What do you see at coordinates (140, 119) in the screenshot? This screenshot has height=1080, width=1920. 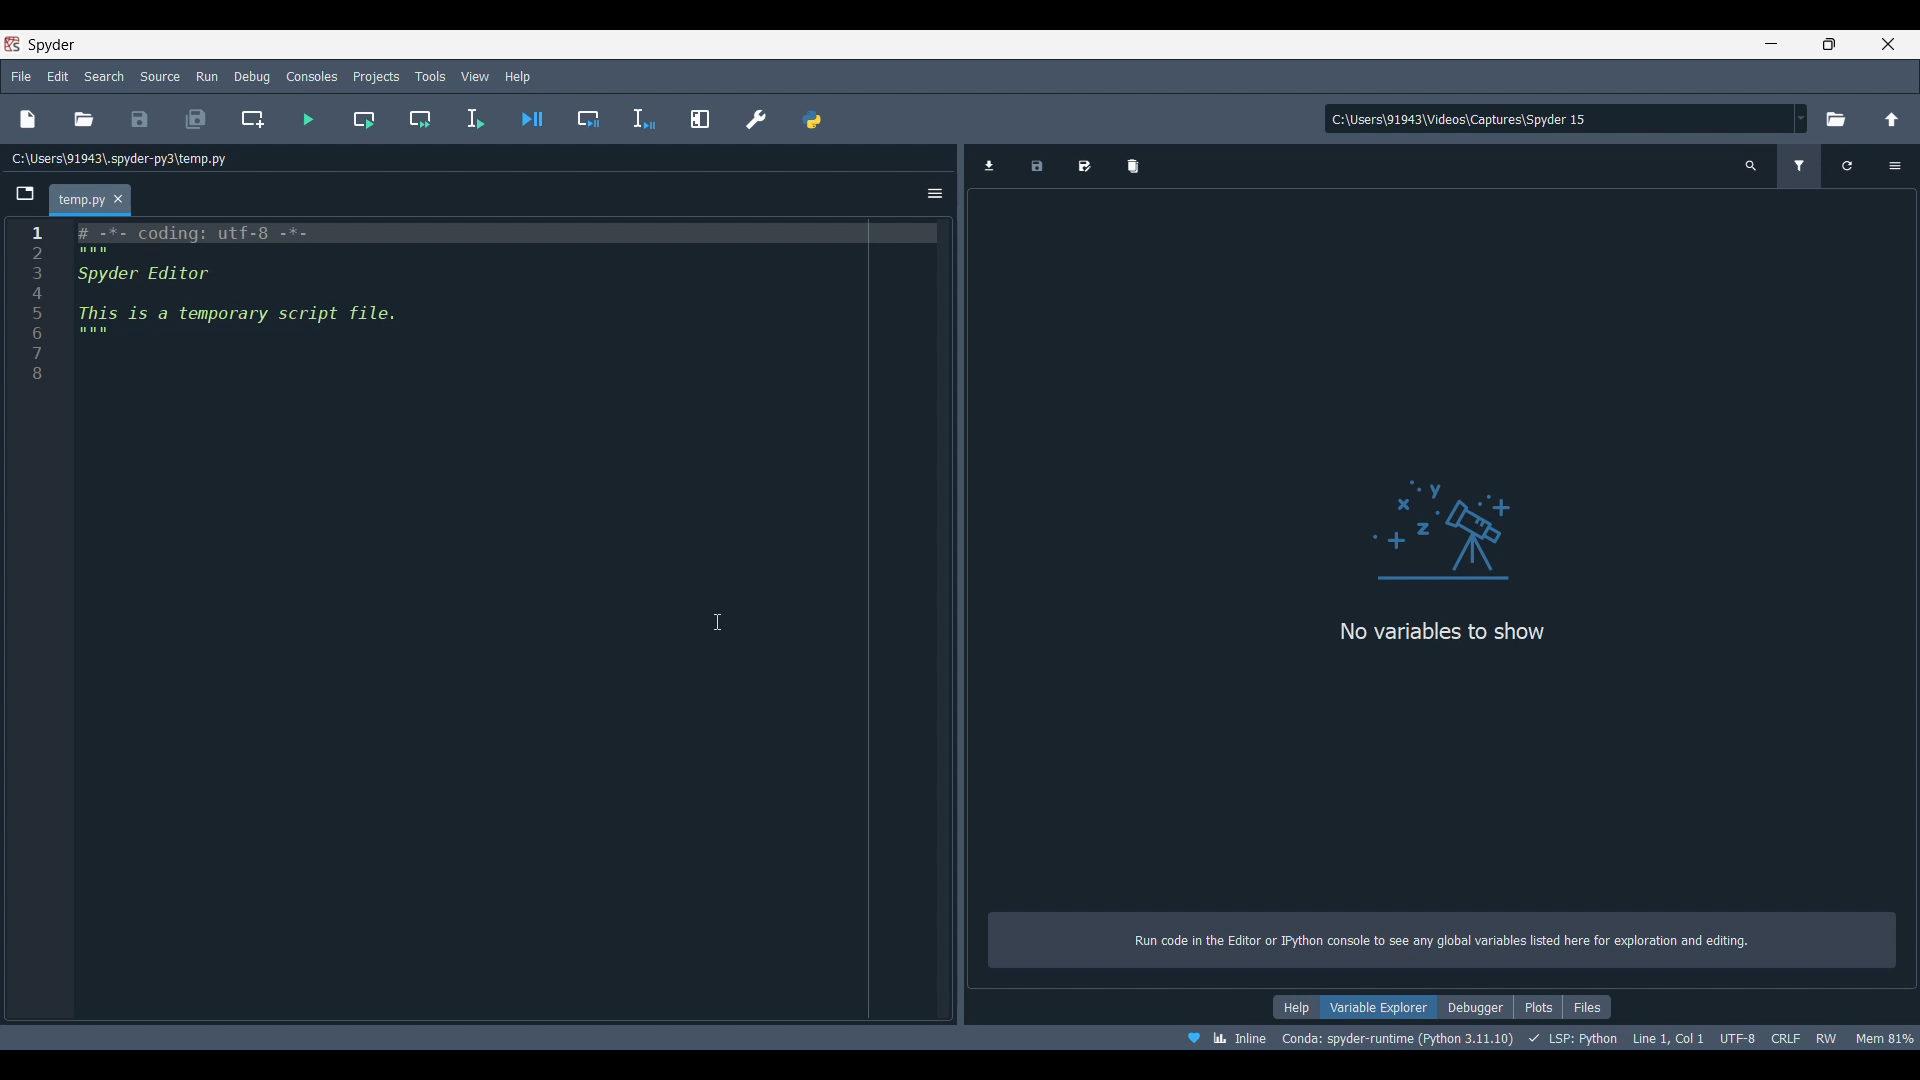 I see `Save file` at bounding box center [140, 119].